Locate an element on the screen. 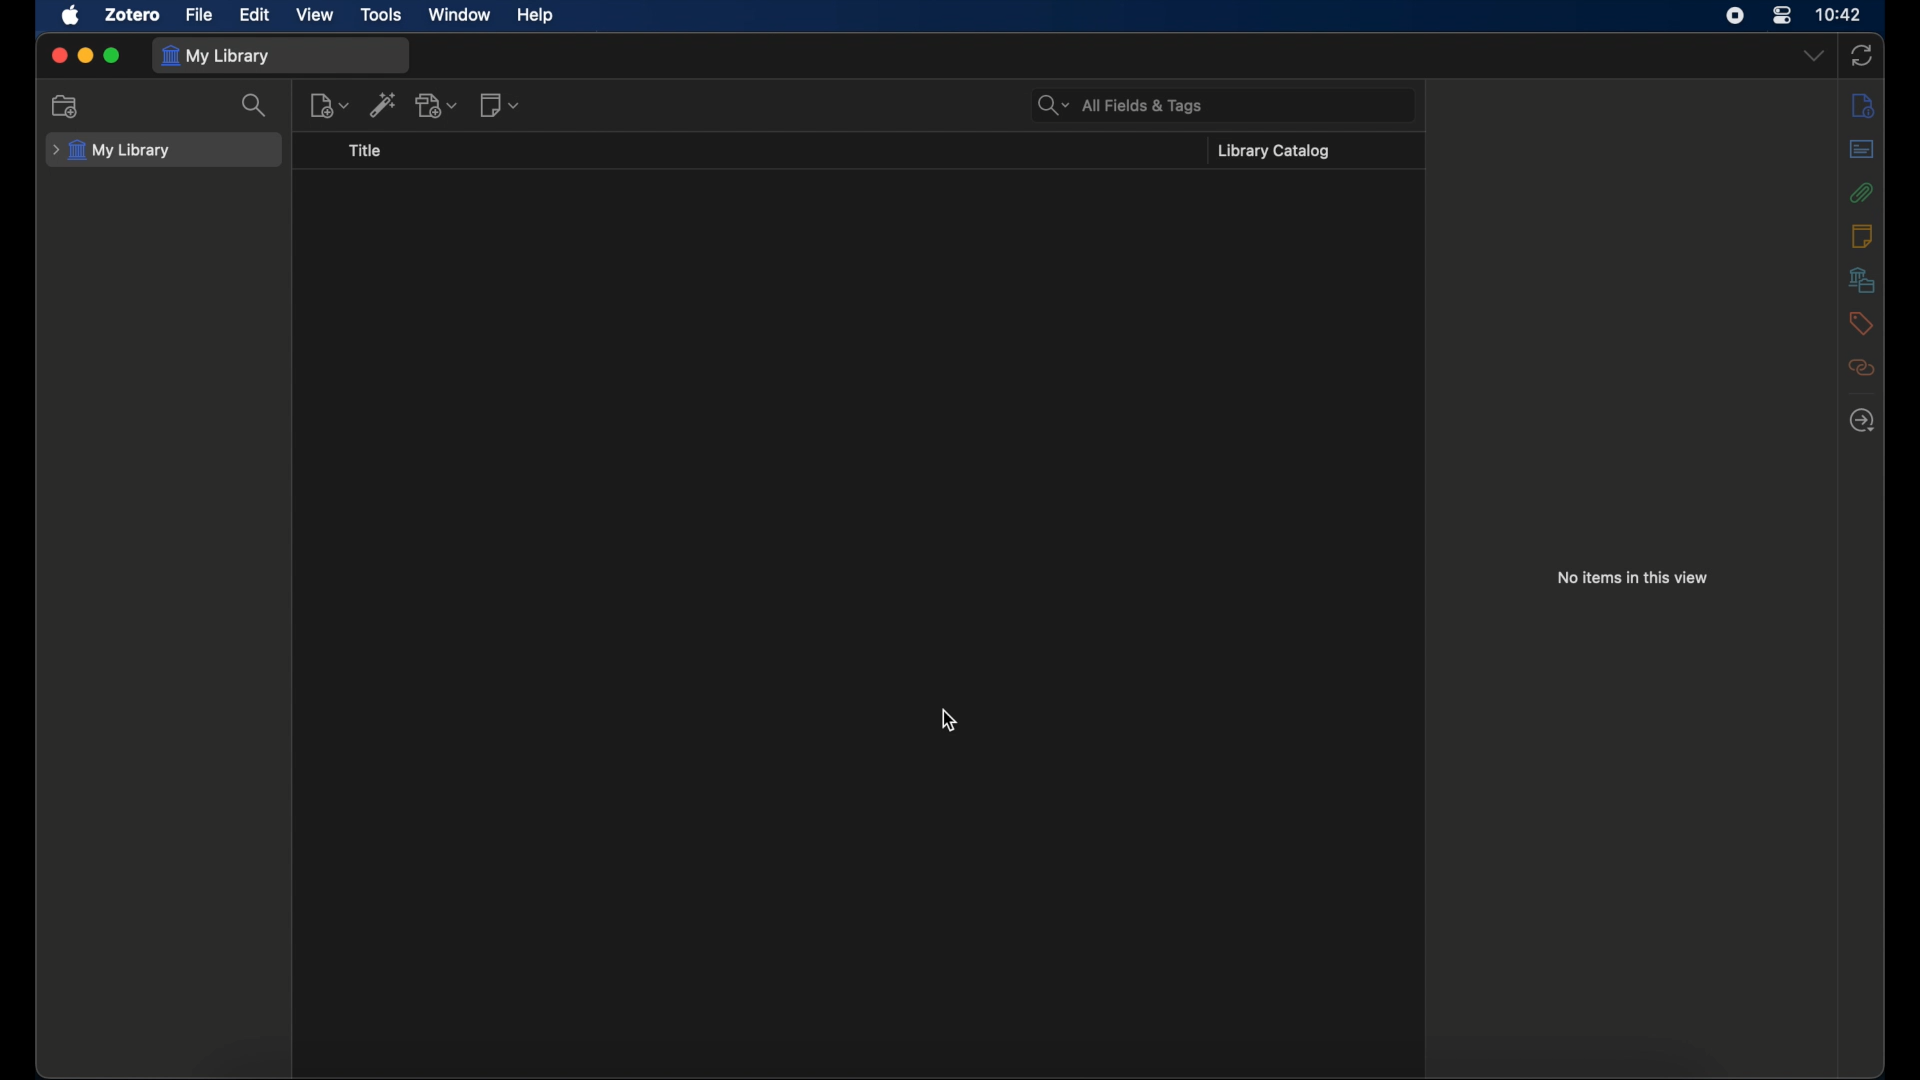 The height and width of the screenshot is (1080, 1920). abstract is located at coordinates (1862, 149).